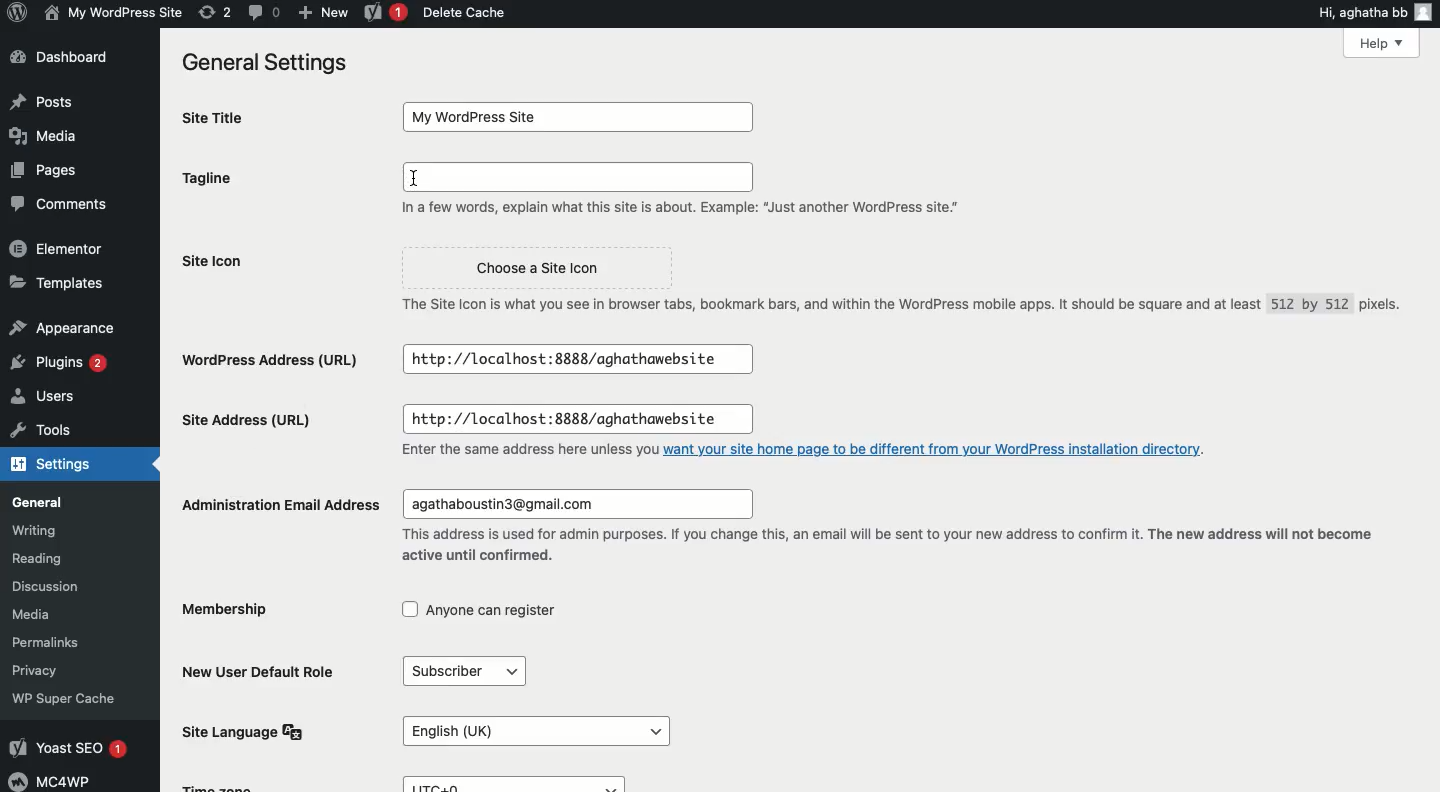 The width and height of the screenshot is (1440, 792). What do you see at coordinates (275, 264) in the screenshot?
I see `Site icon` at bounding box center [275, 264].